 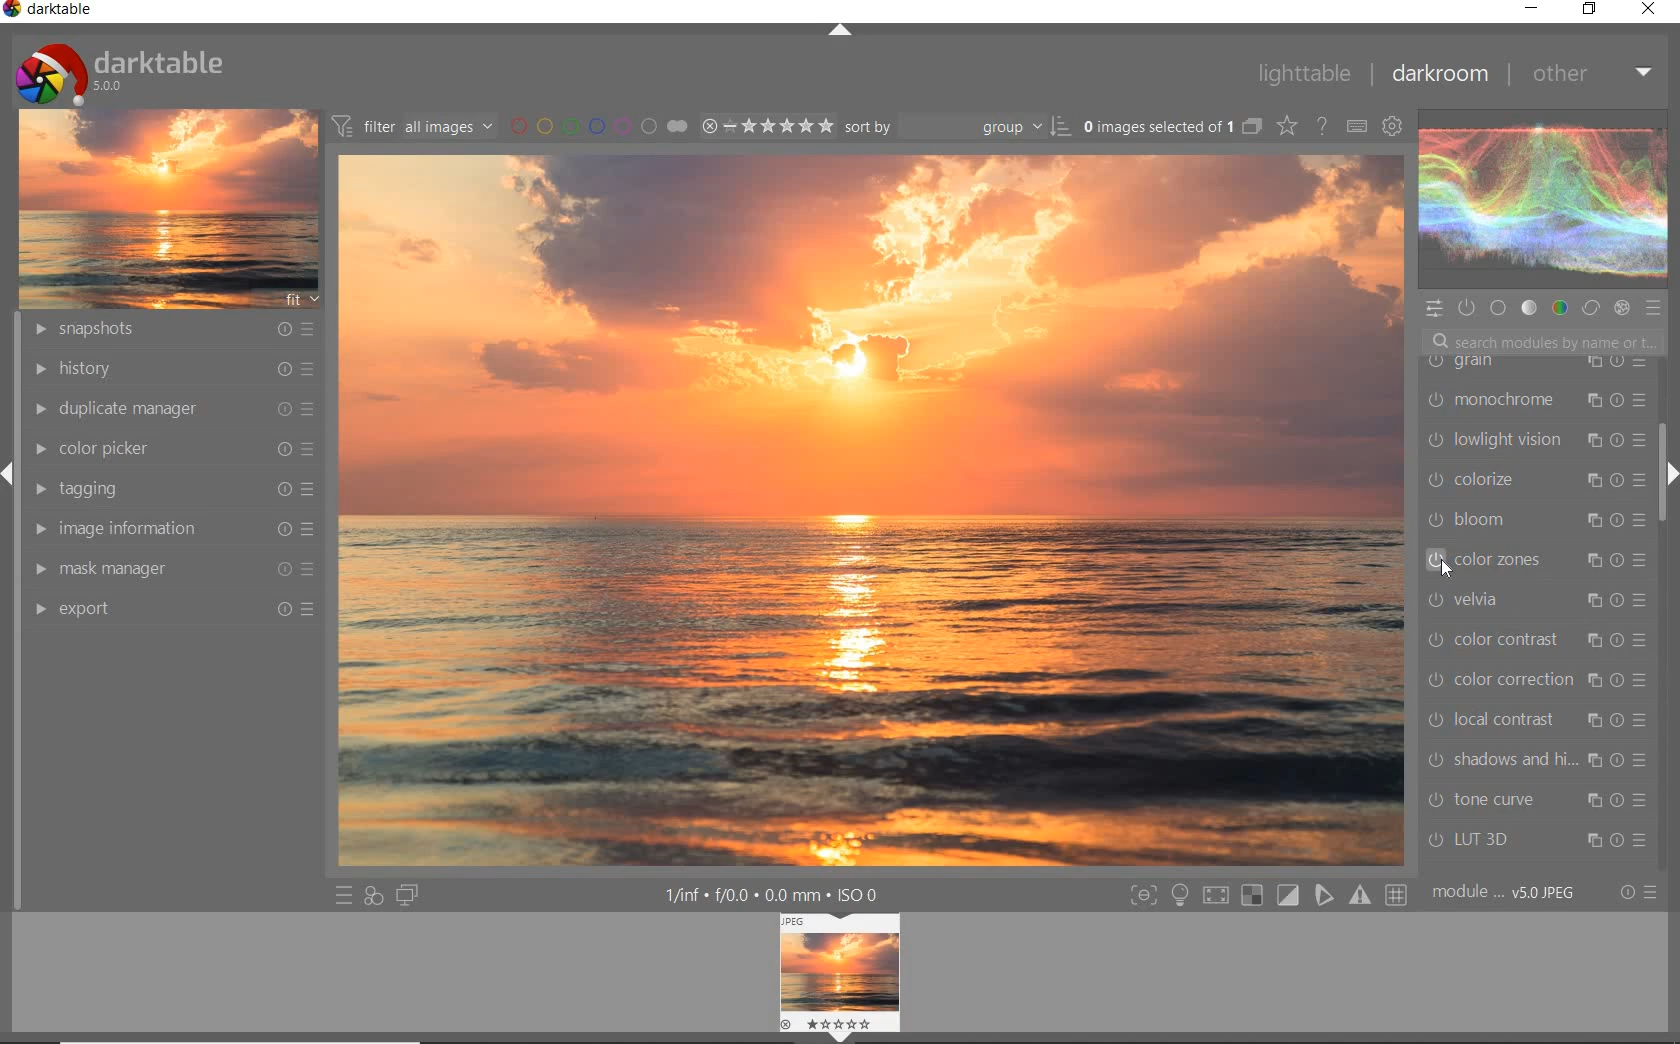 What do you see at coordinates (1436, 307) in the screenshot?
I see `QUICK ACCESS PANEL` at bounding box center [1436, 307].